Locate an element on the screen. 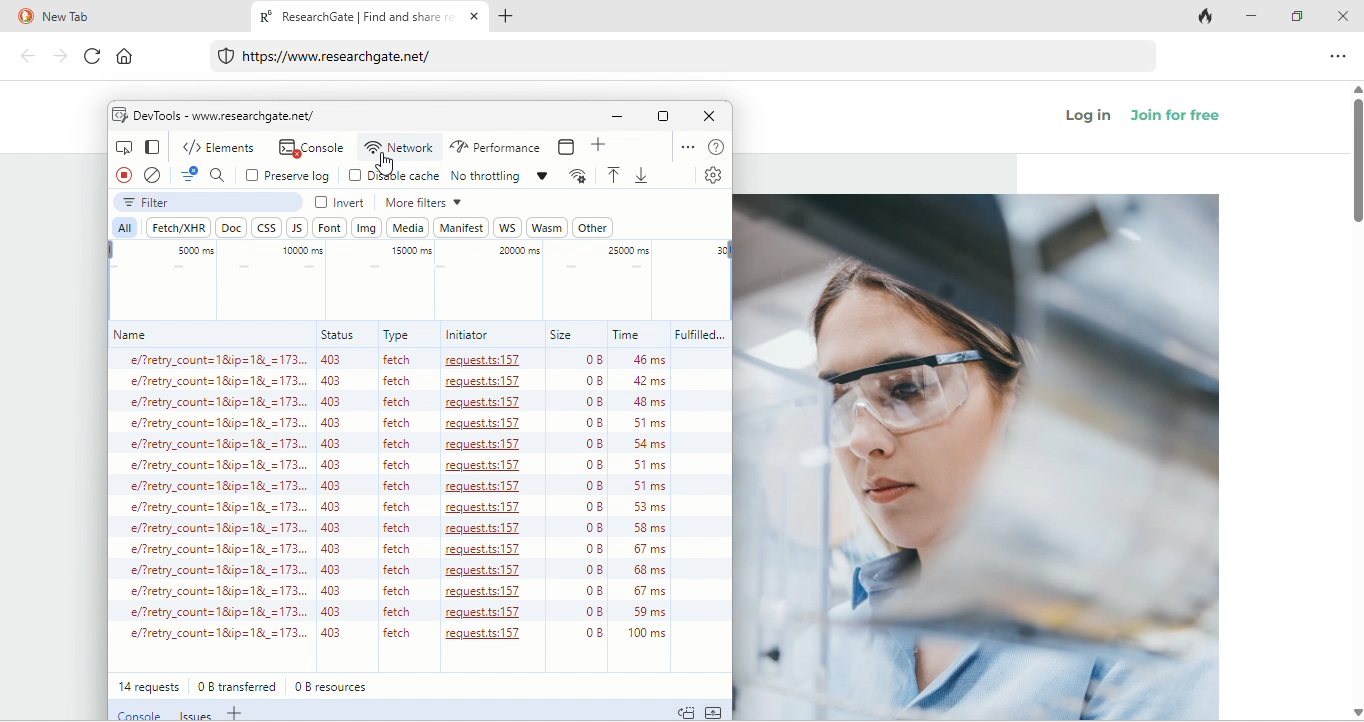  track tab is located at coordinates (1208, 18).